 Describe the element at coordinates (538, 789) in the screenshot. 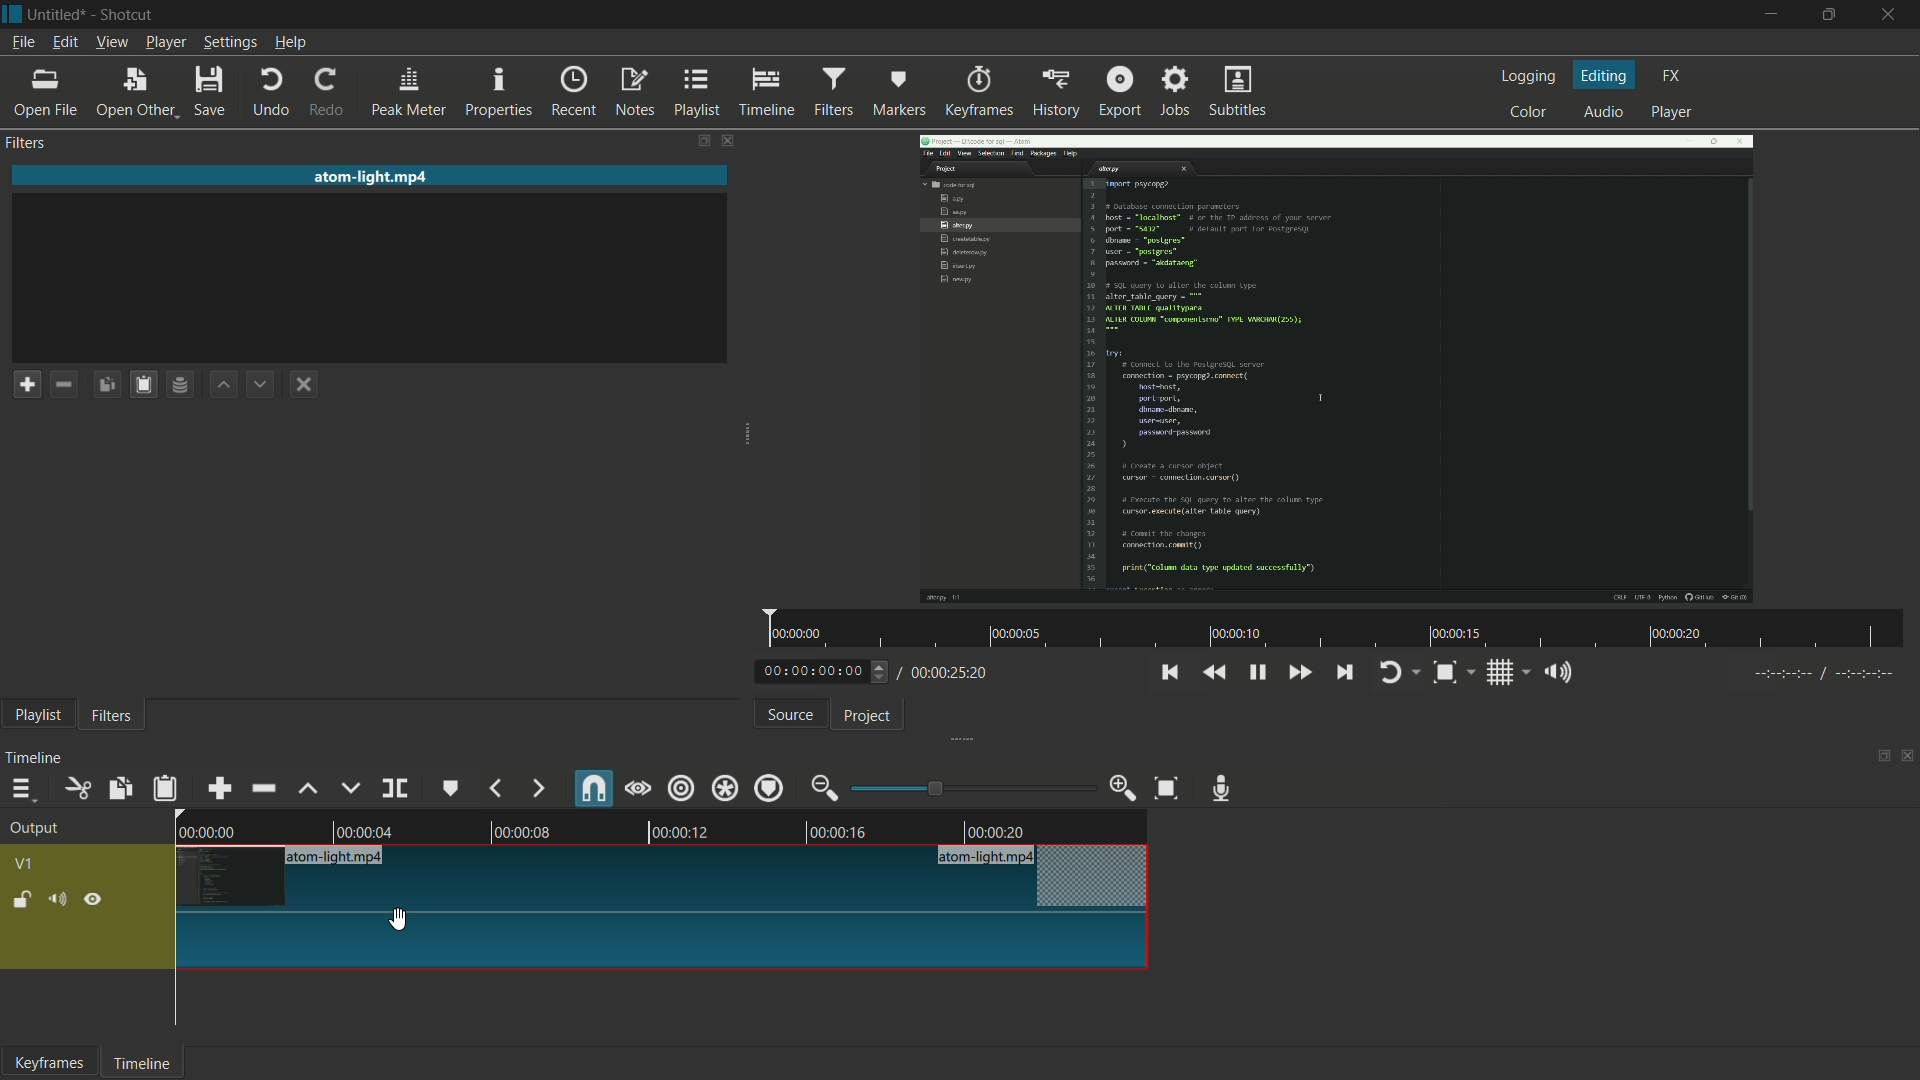

I see `next marker` at that location.